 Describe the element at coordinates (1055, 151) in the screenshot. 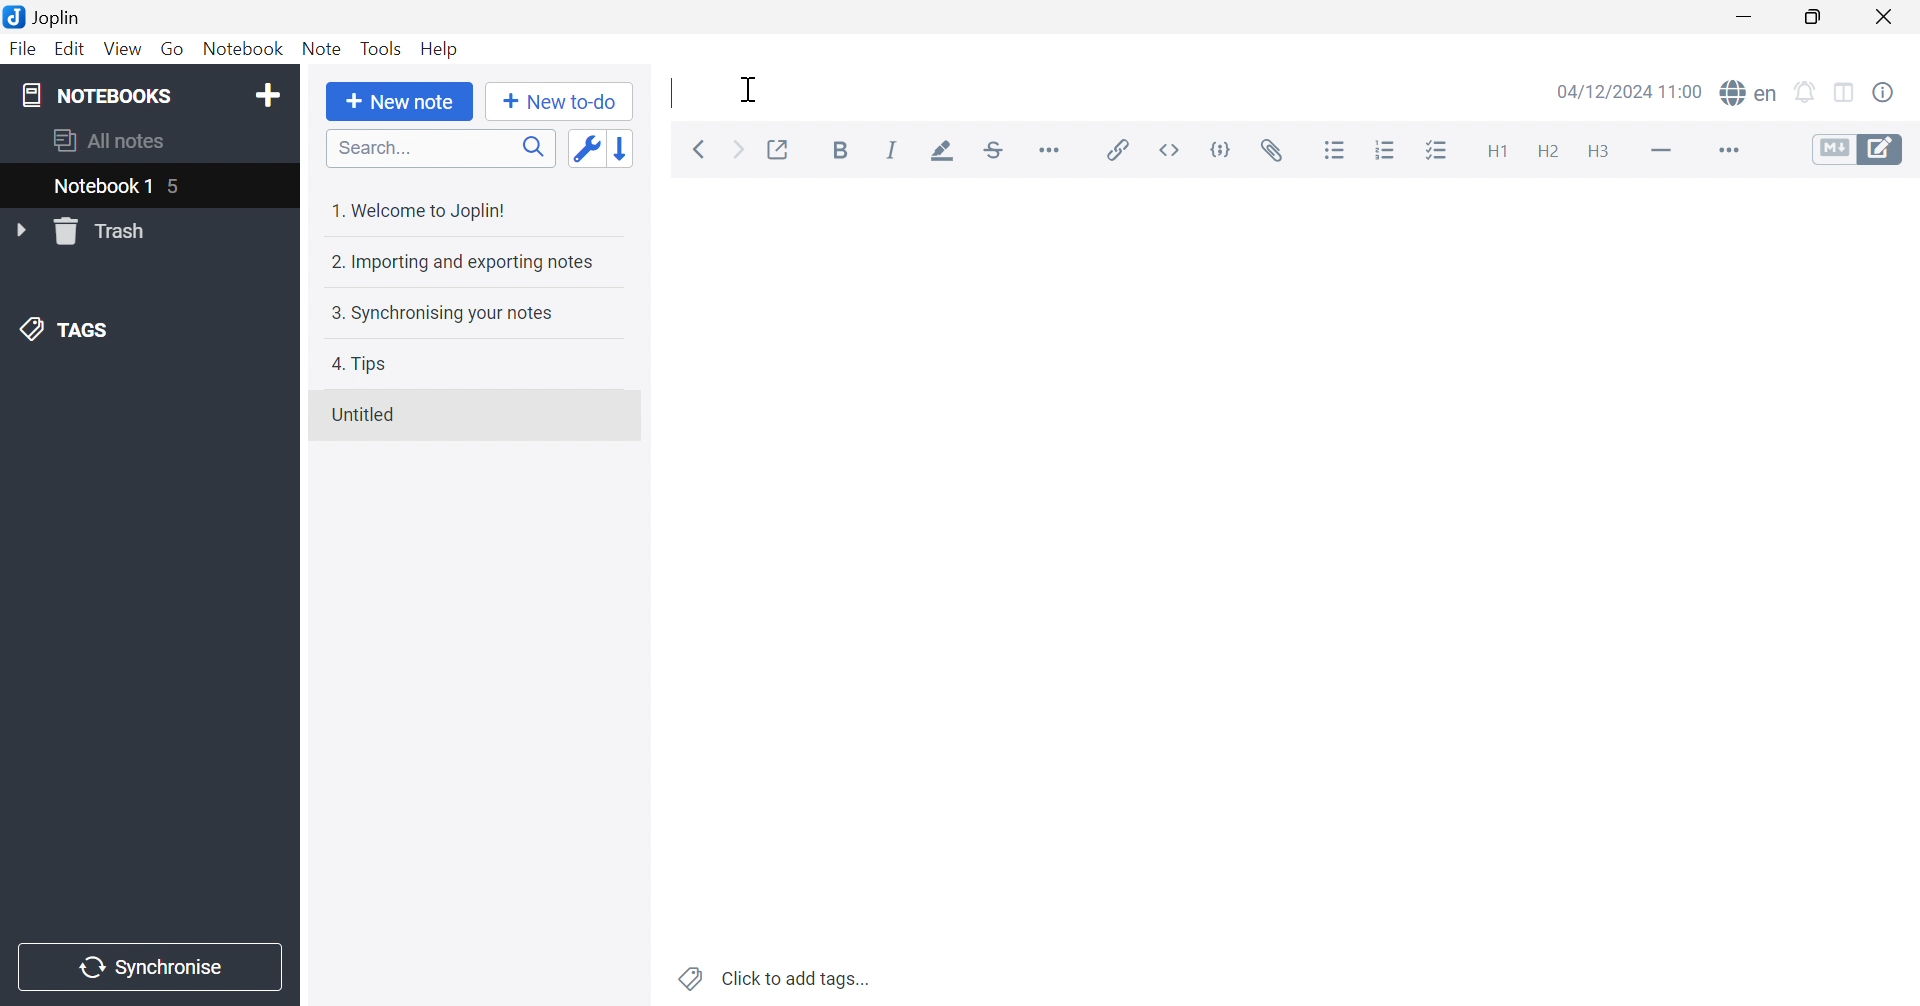

I see `Horizontal` at that location.